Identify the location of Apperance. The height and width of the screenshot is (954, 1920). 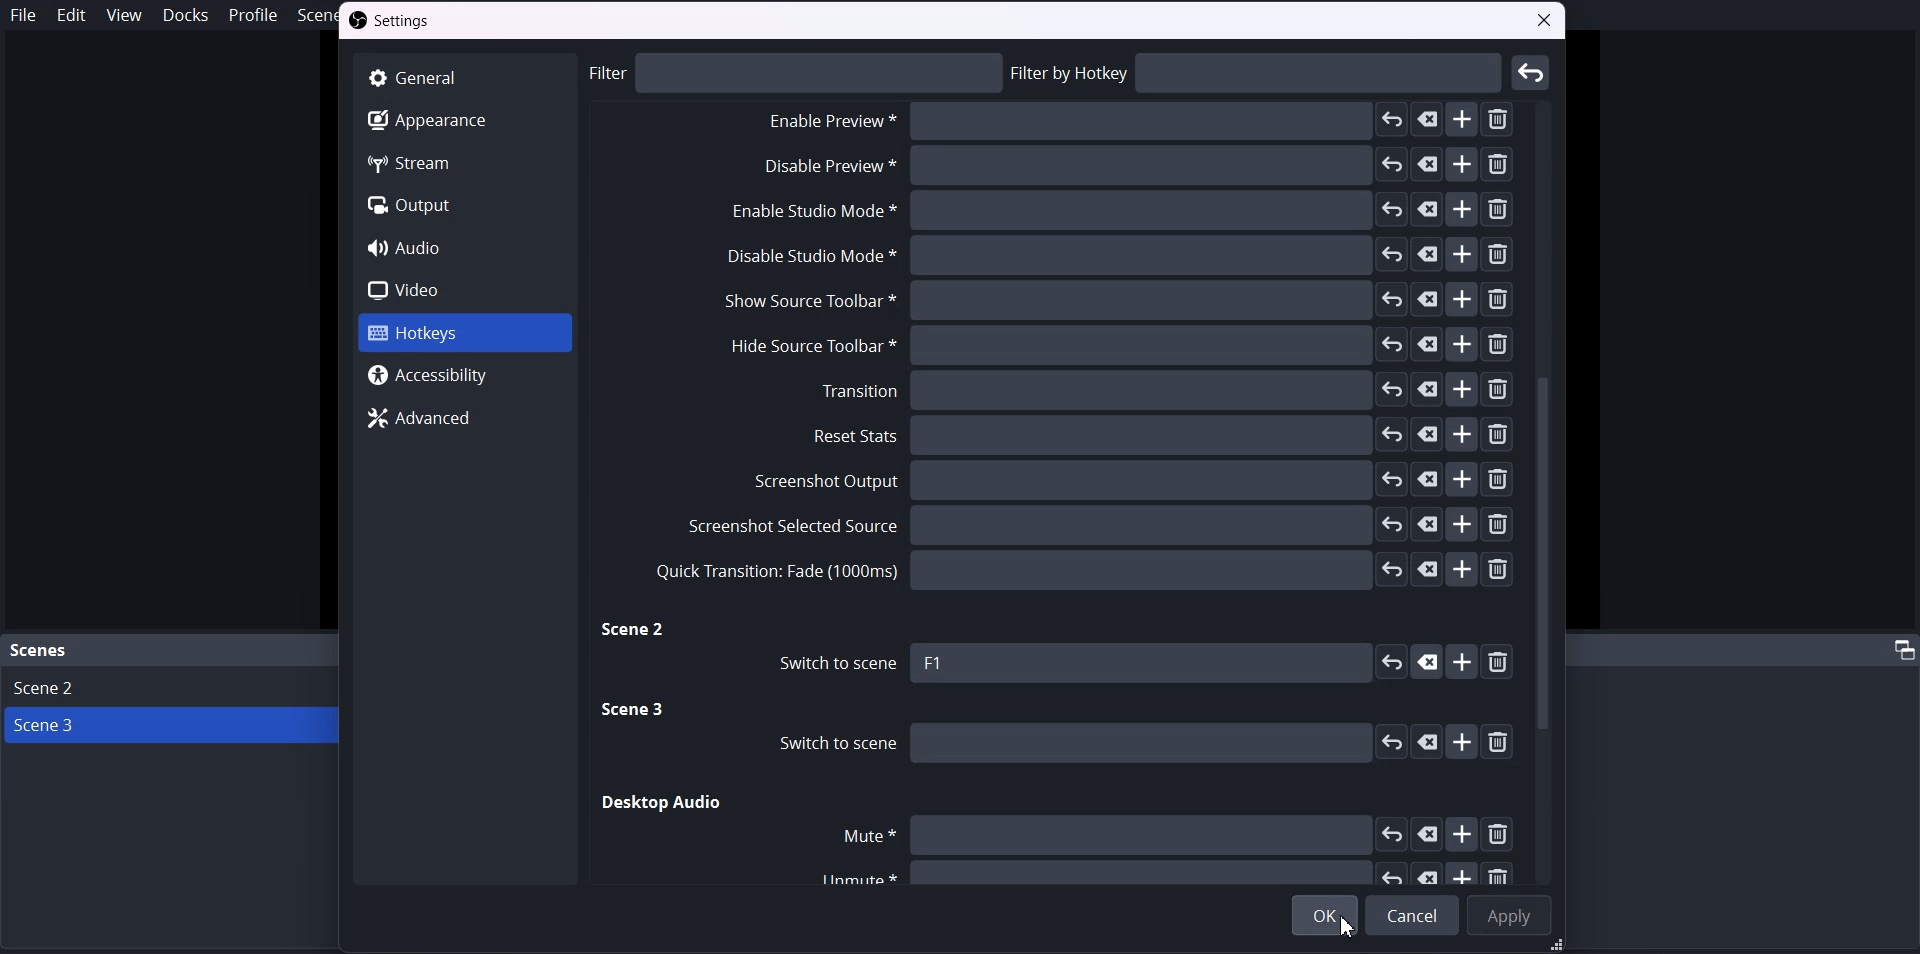
(462, 119).